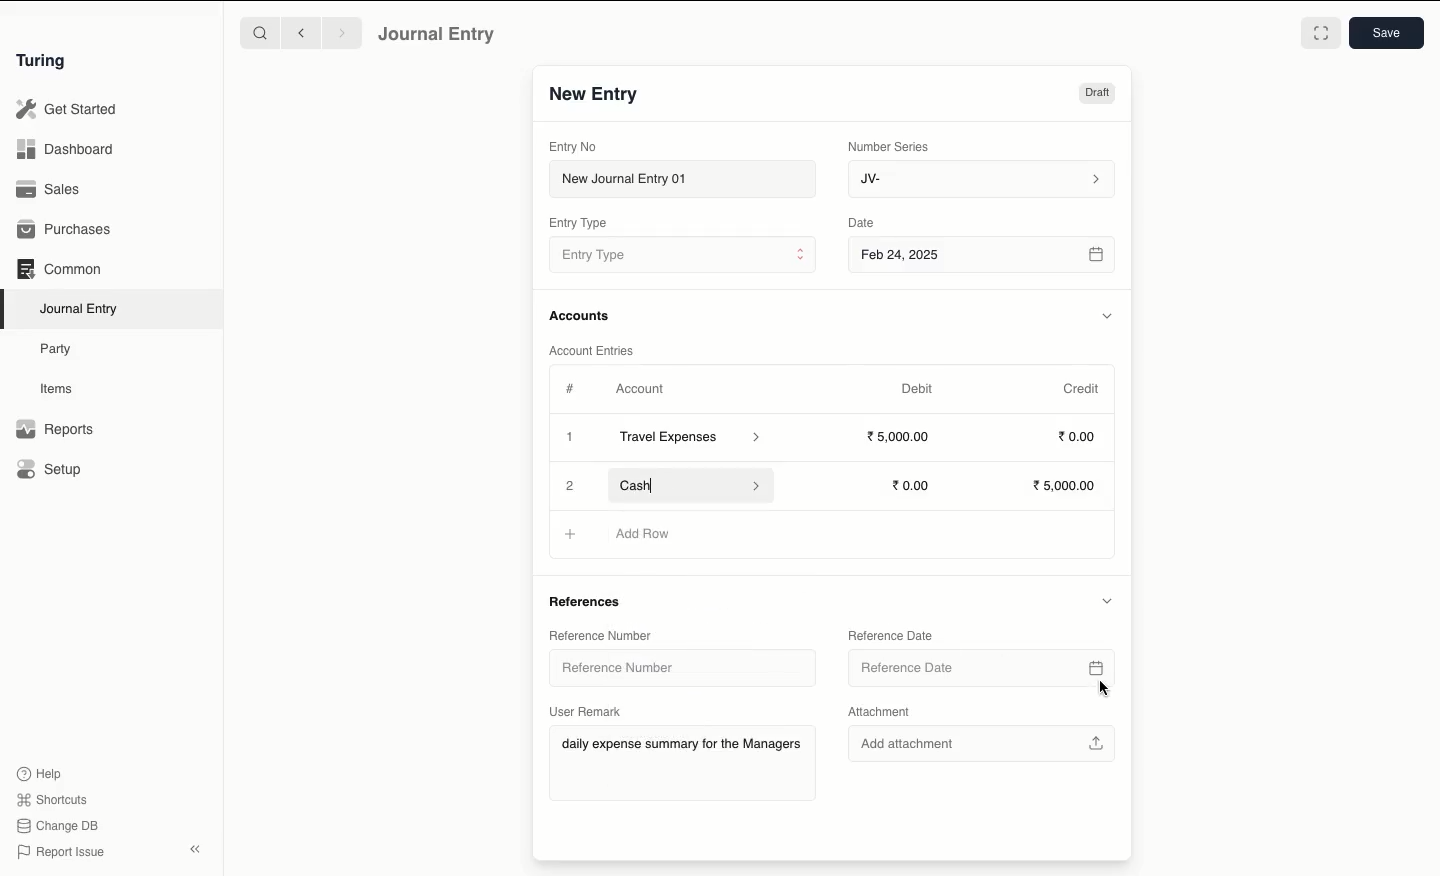 This screenshot has width=1440, height=876. I want to click on Credit, so click(1083, 389).